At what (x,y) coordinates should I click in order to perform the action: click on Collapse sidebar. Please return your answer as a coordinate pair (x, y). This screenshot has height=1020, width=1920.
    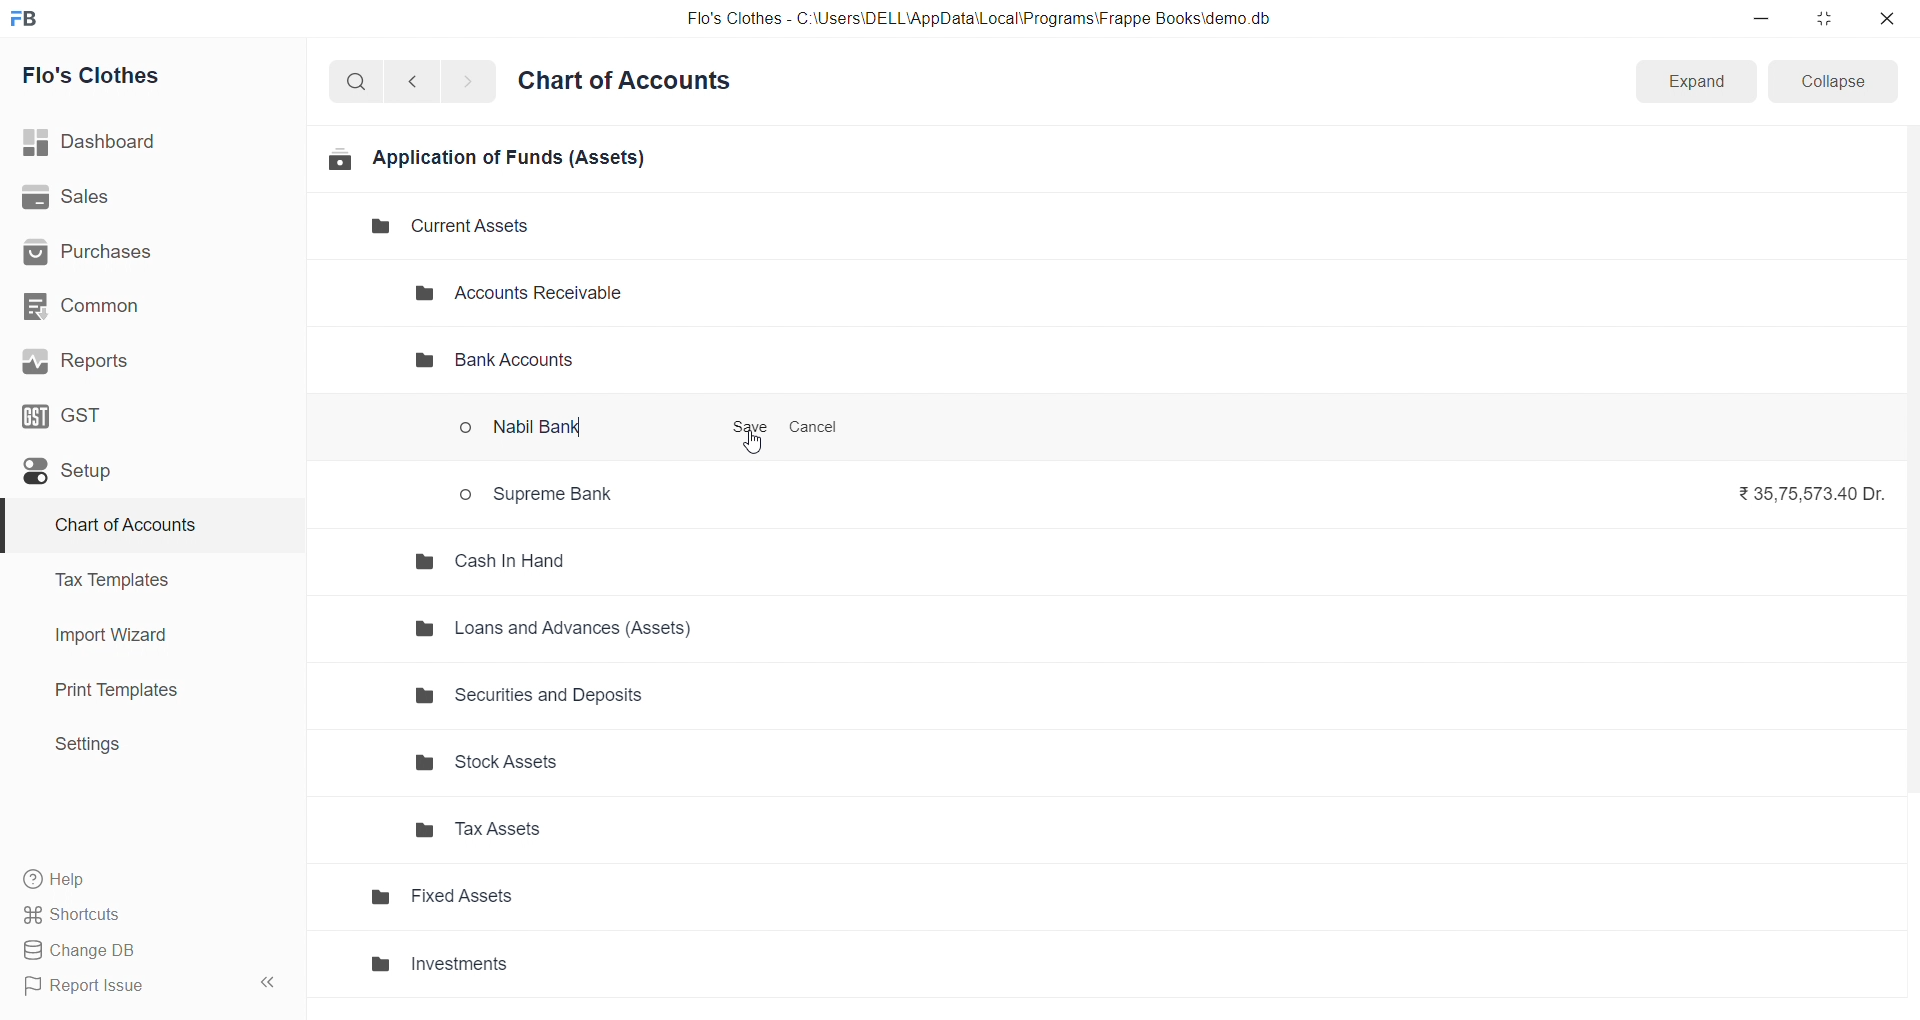
    Looking at the image, I should click on (270, 986).